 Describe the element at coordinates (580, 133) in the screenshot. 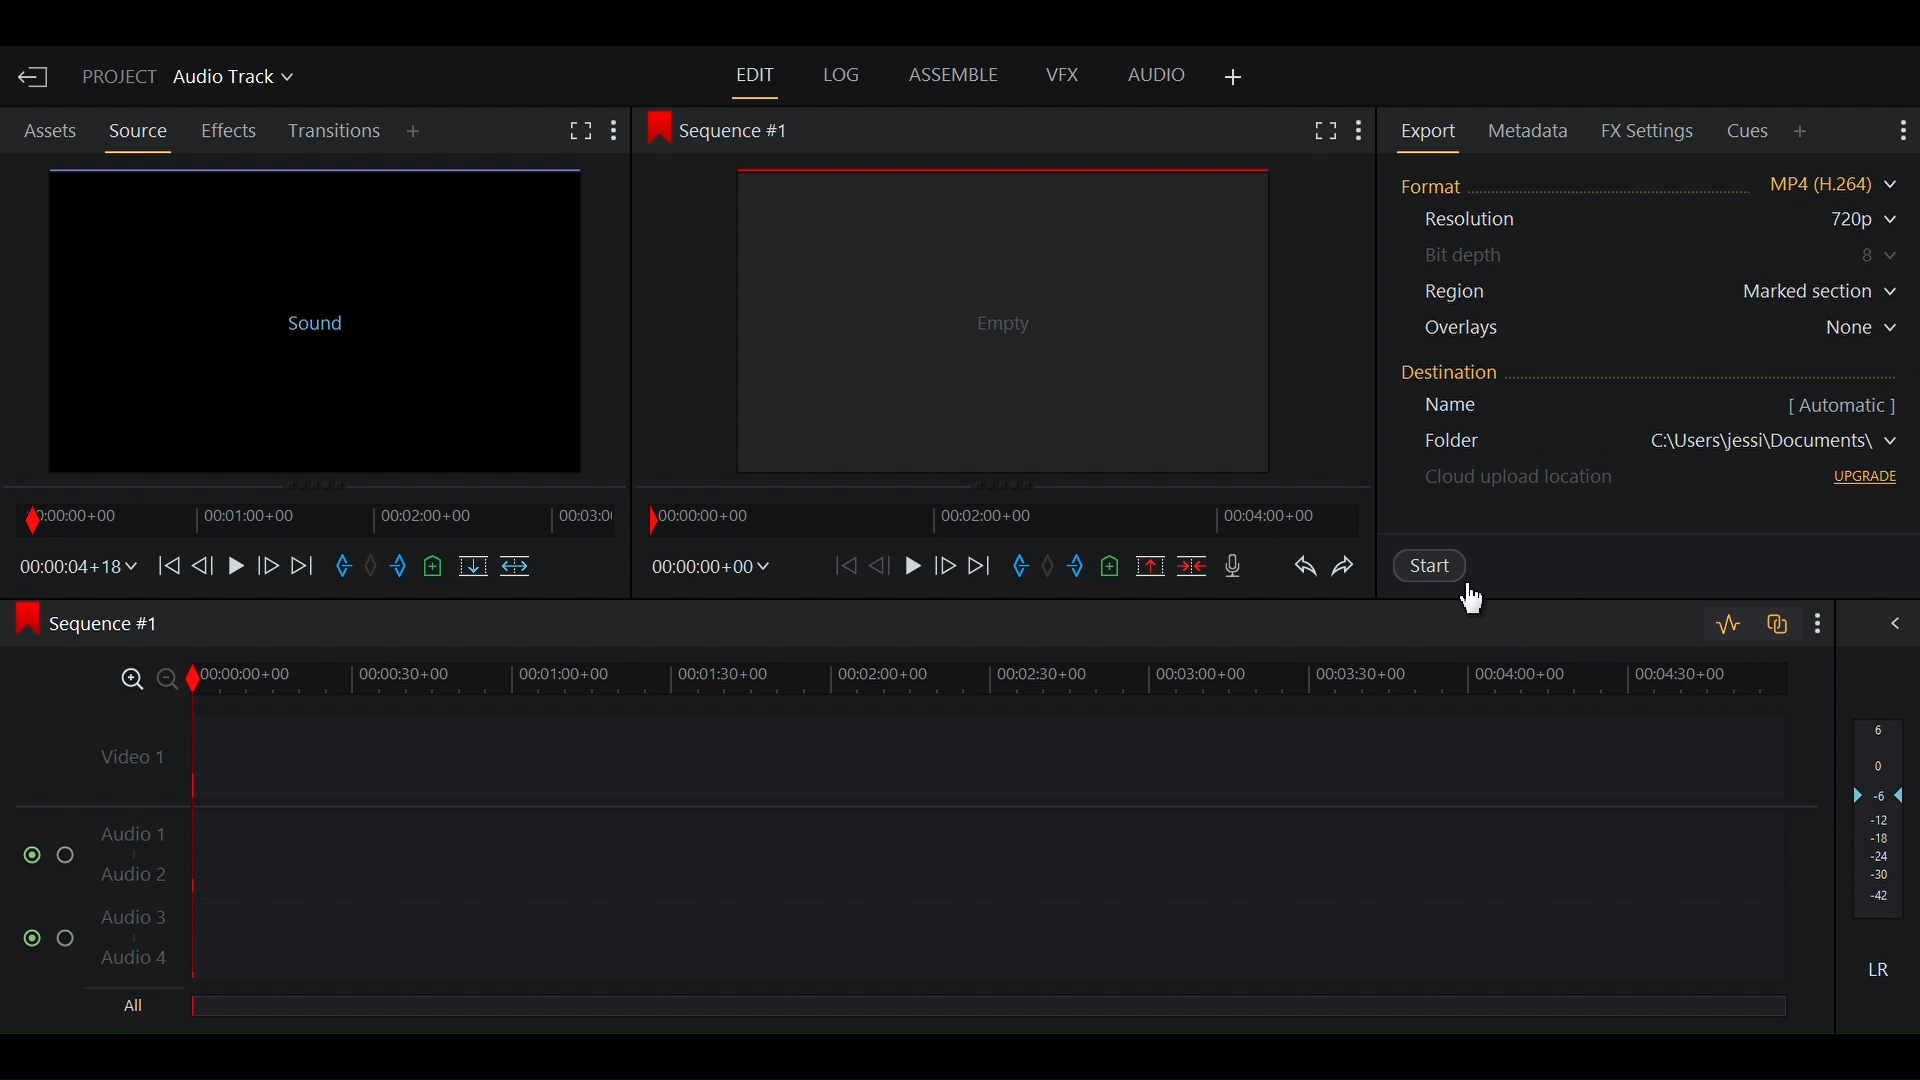

I see `Fullscreen` at that location.